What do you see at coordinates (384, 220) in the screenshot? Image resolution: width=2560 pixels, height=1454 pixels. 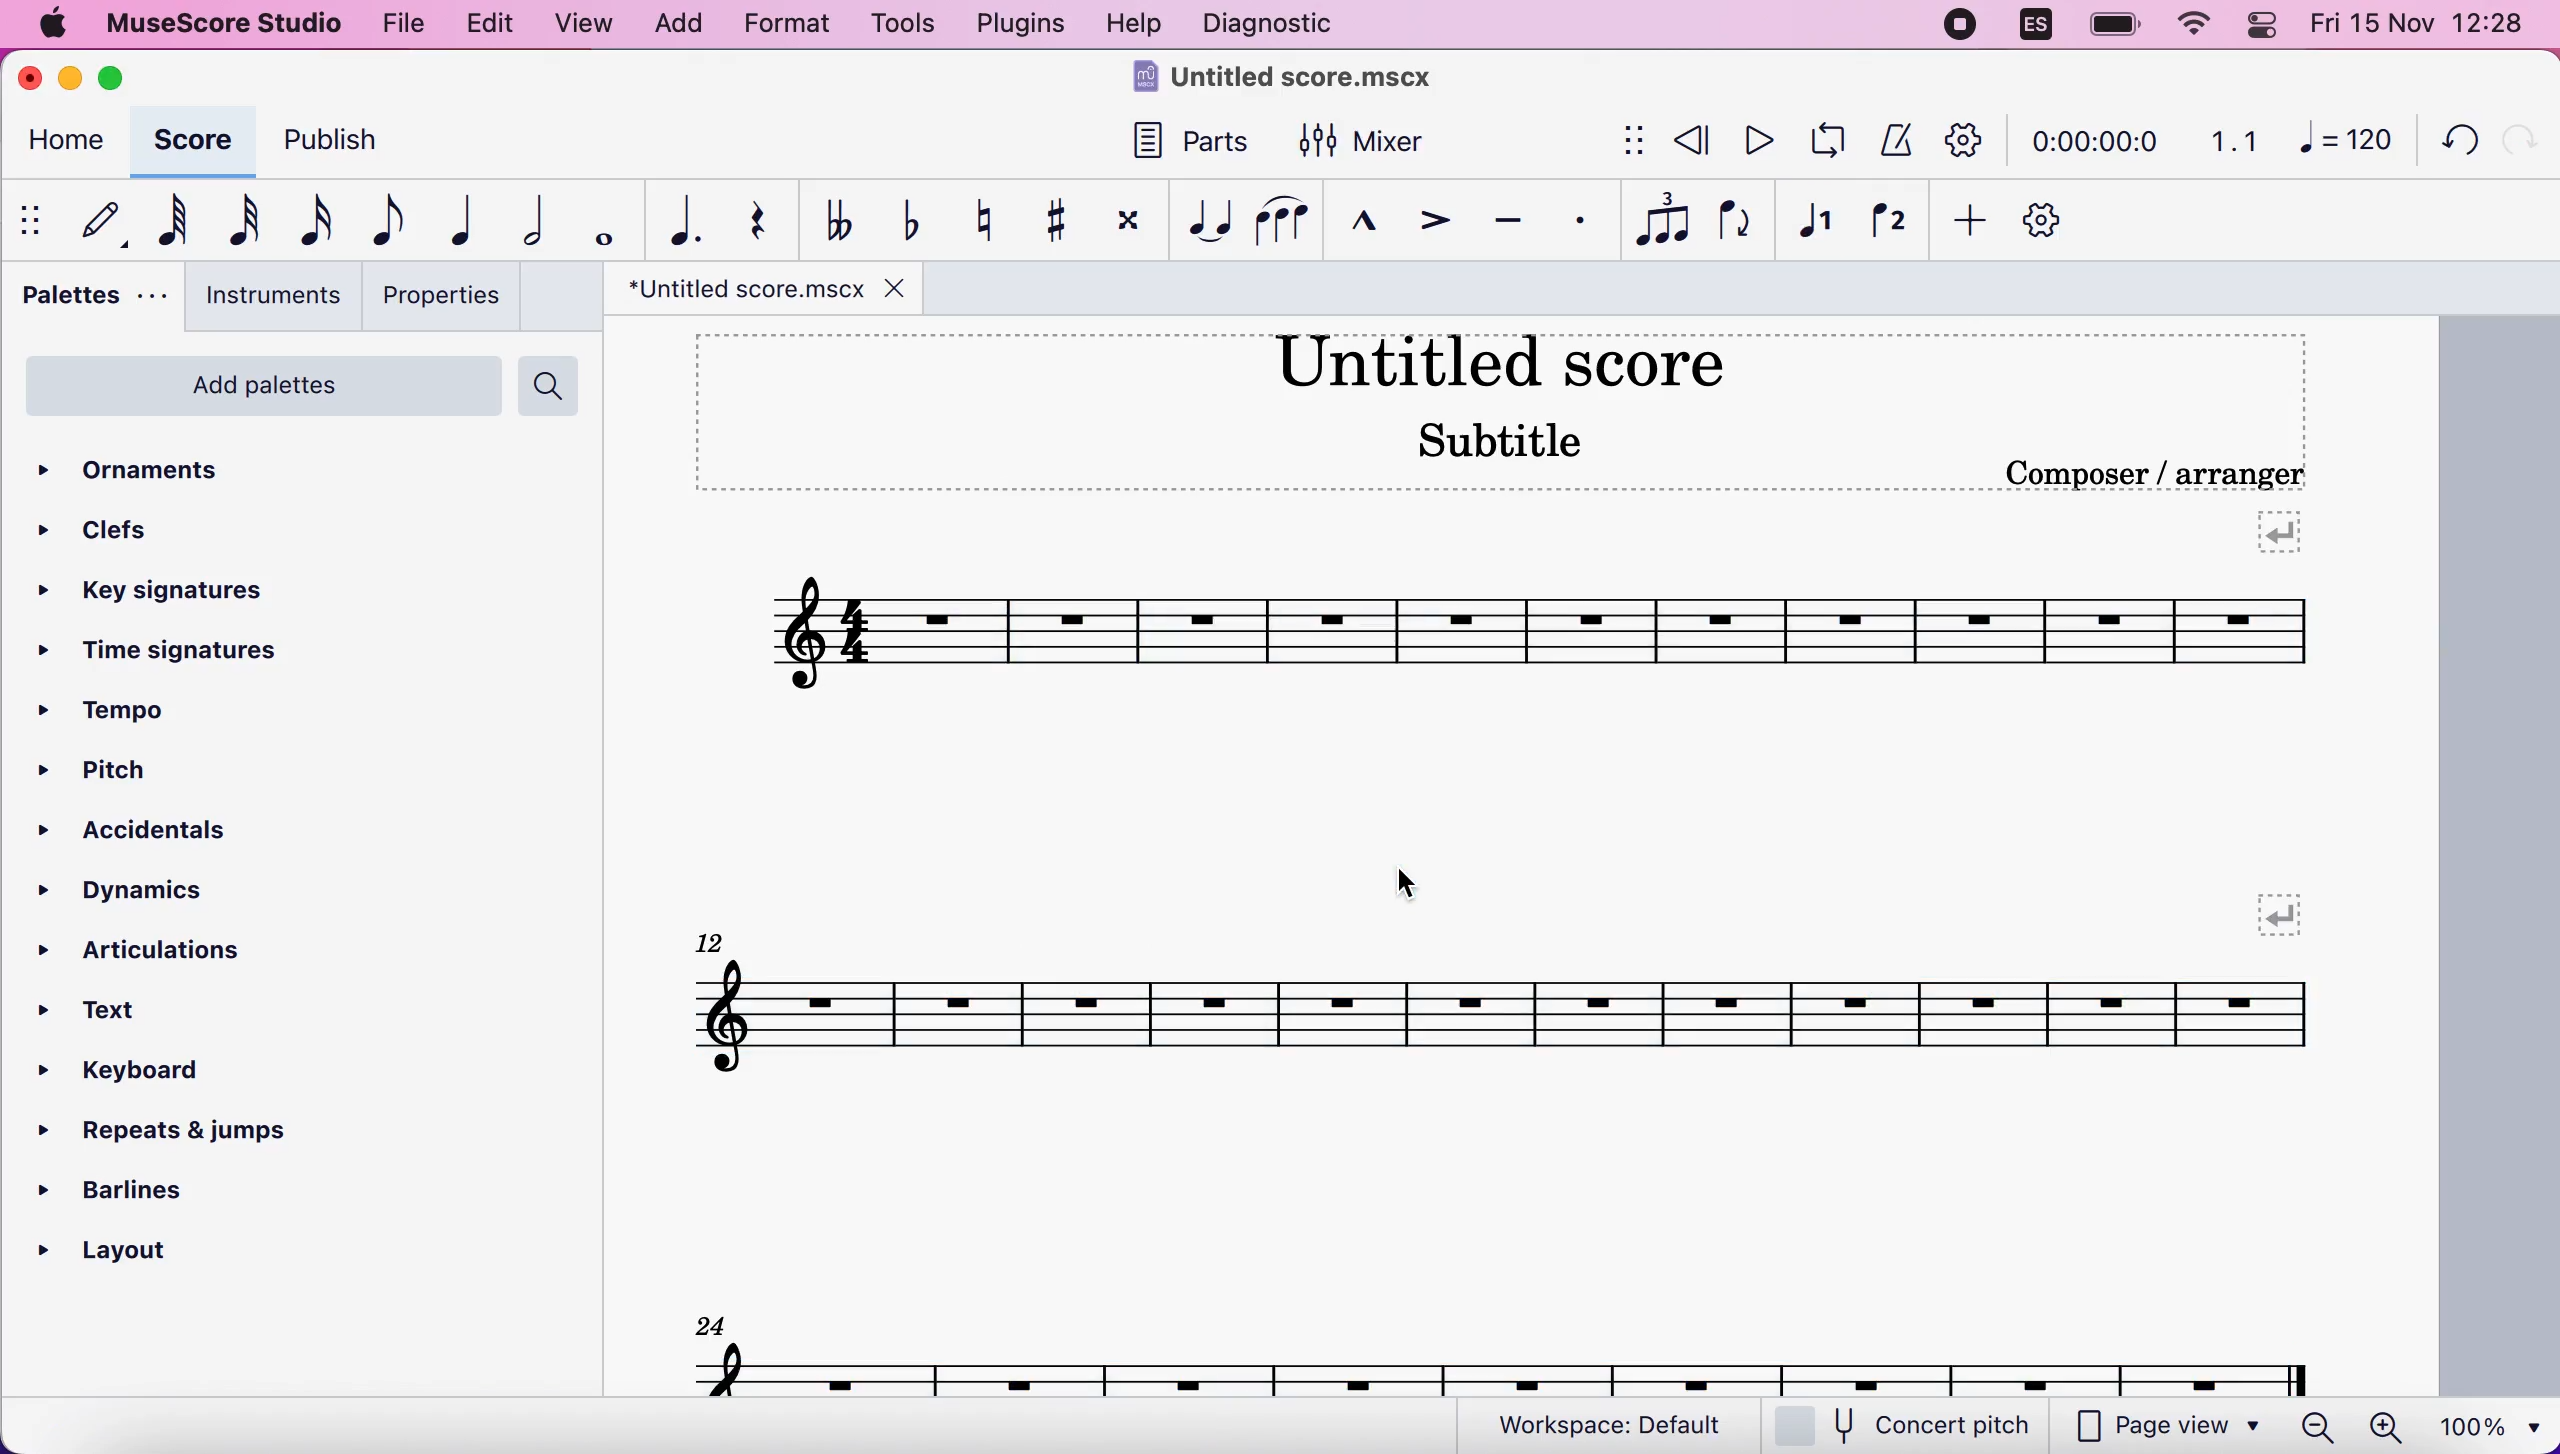 I see `eight note` at bounding box center [384, 220].